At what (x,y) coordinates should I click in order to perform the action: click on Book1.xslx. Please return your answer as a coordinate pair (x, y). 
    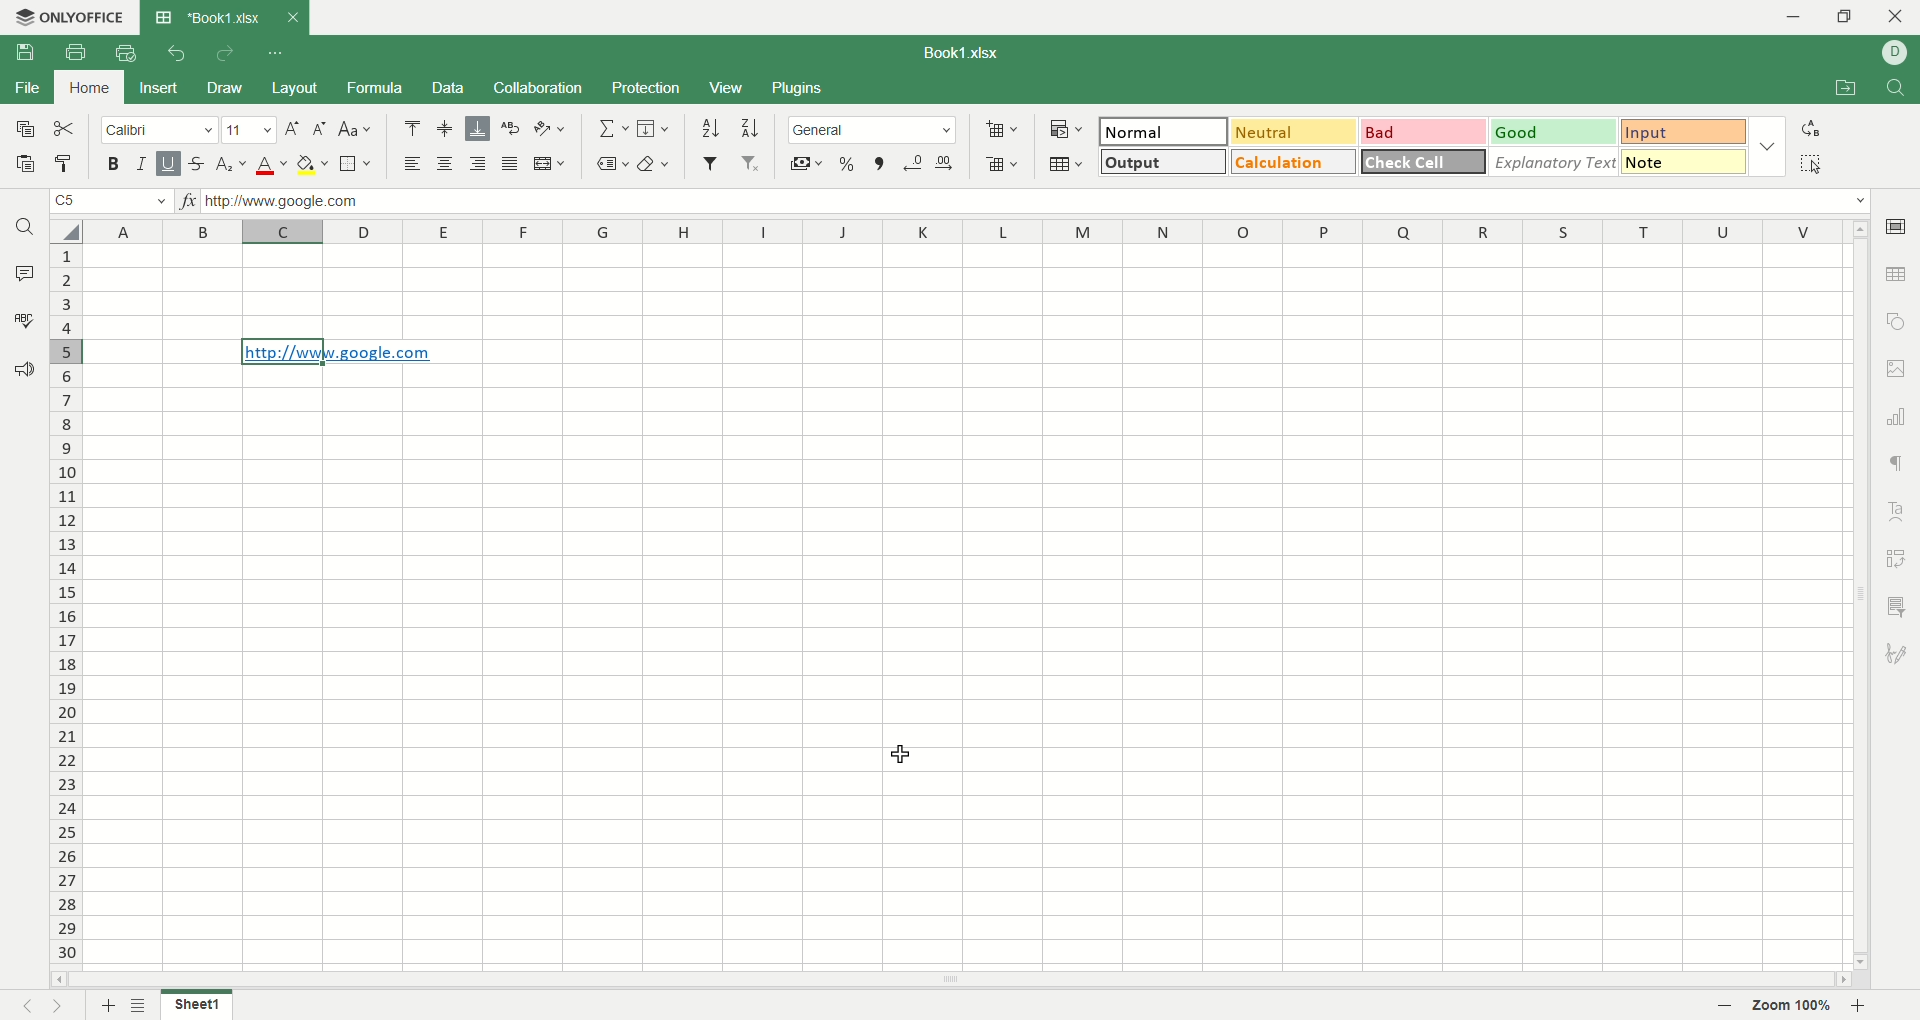
    Looking at the image, I should click on (971, 55).